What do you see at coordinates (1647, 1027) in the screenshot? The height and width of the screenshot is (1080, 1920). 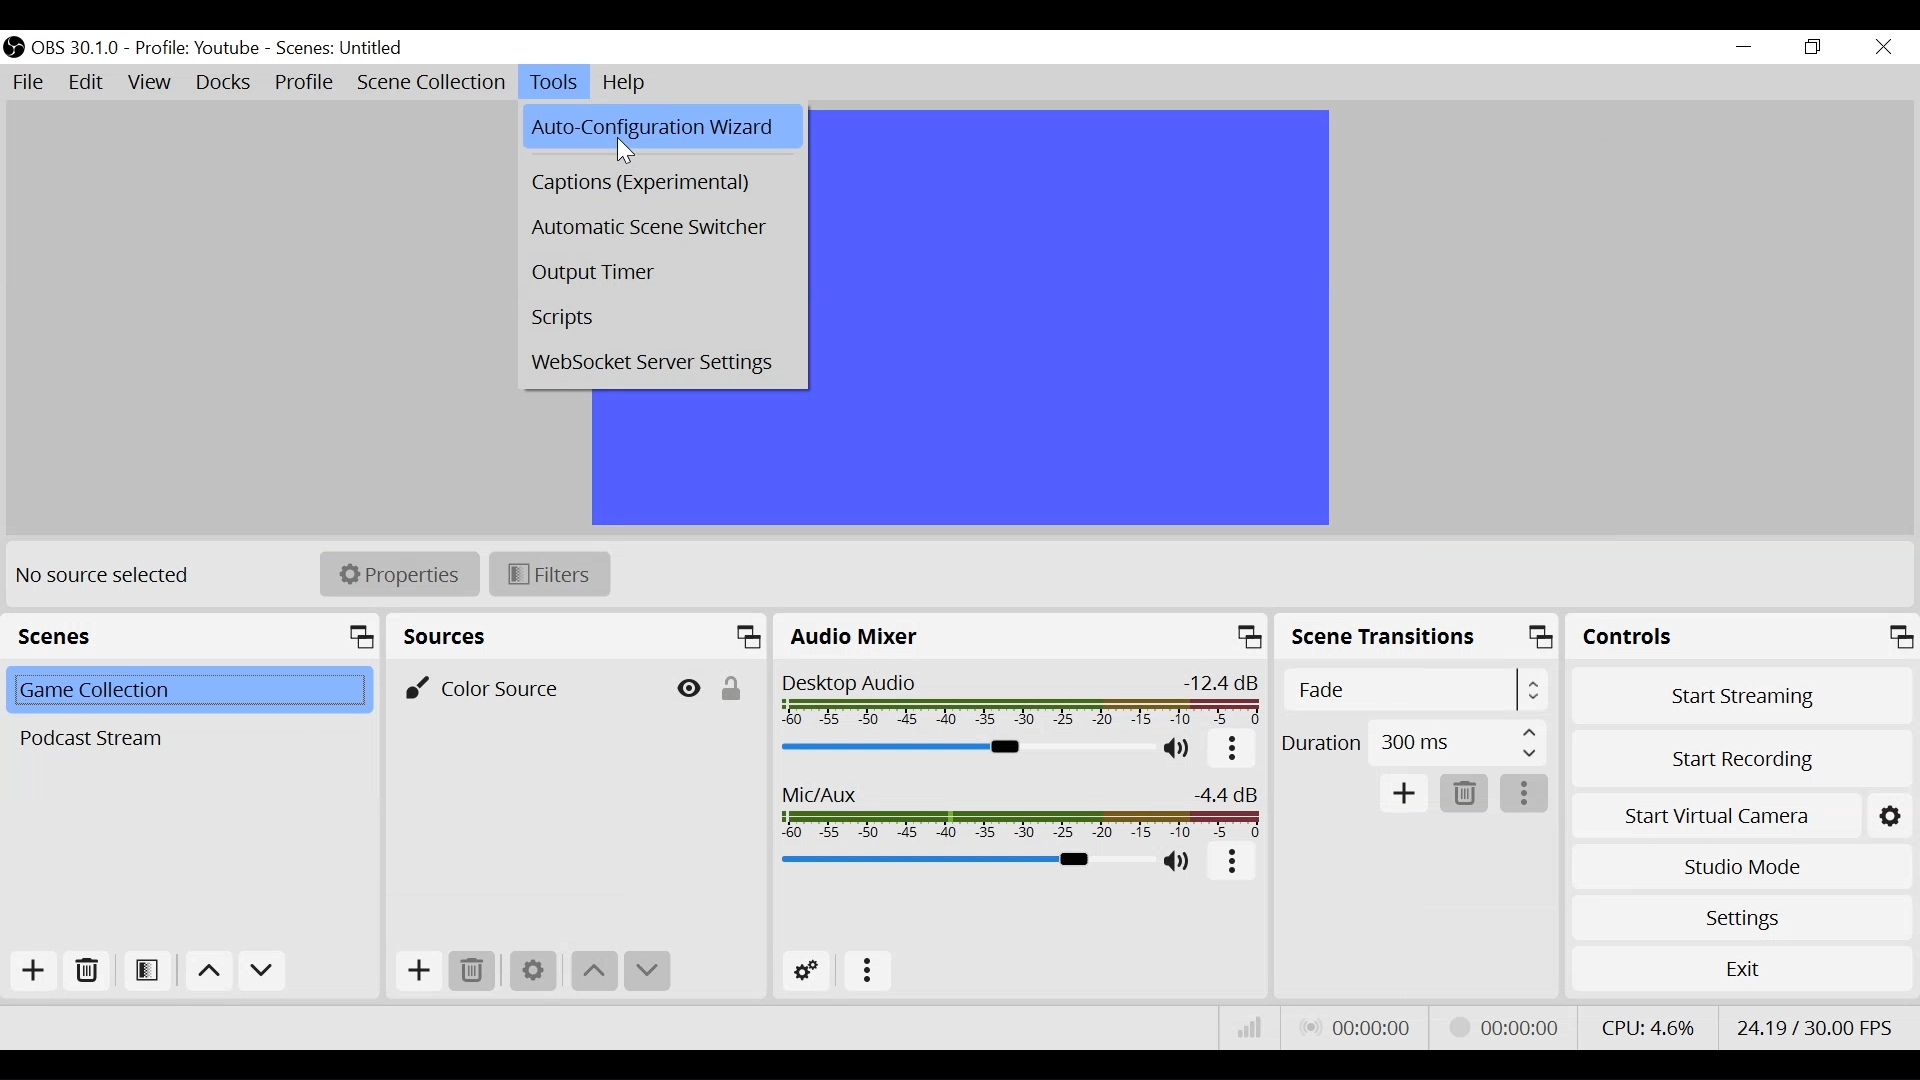 I see `CPU Usage` at bounding box center [1647, 1027].